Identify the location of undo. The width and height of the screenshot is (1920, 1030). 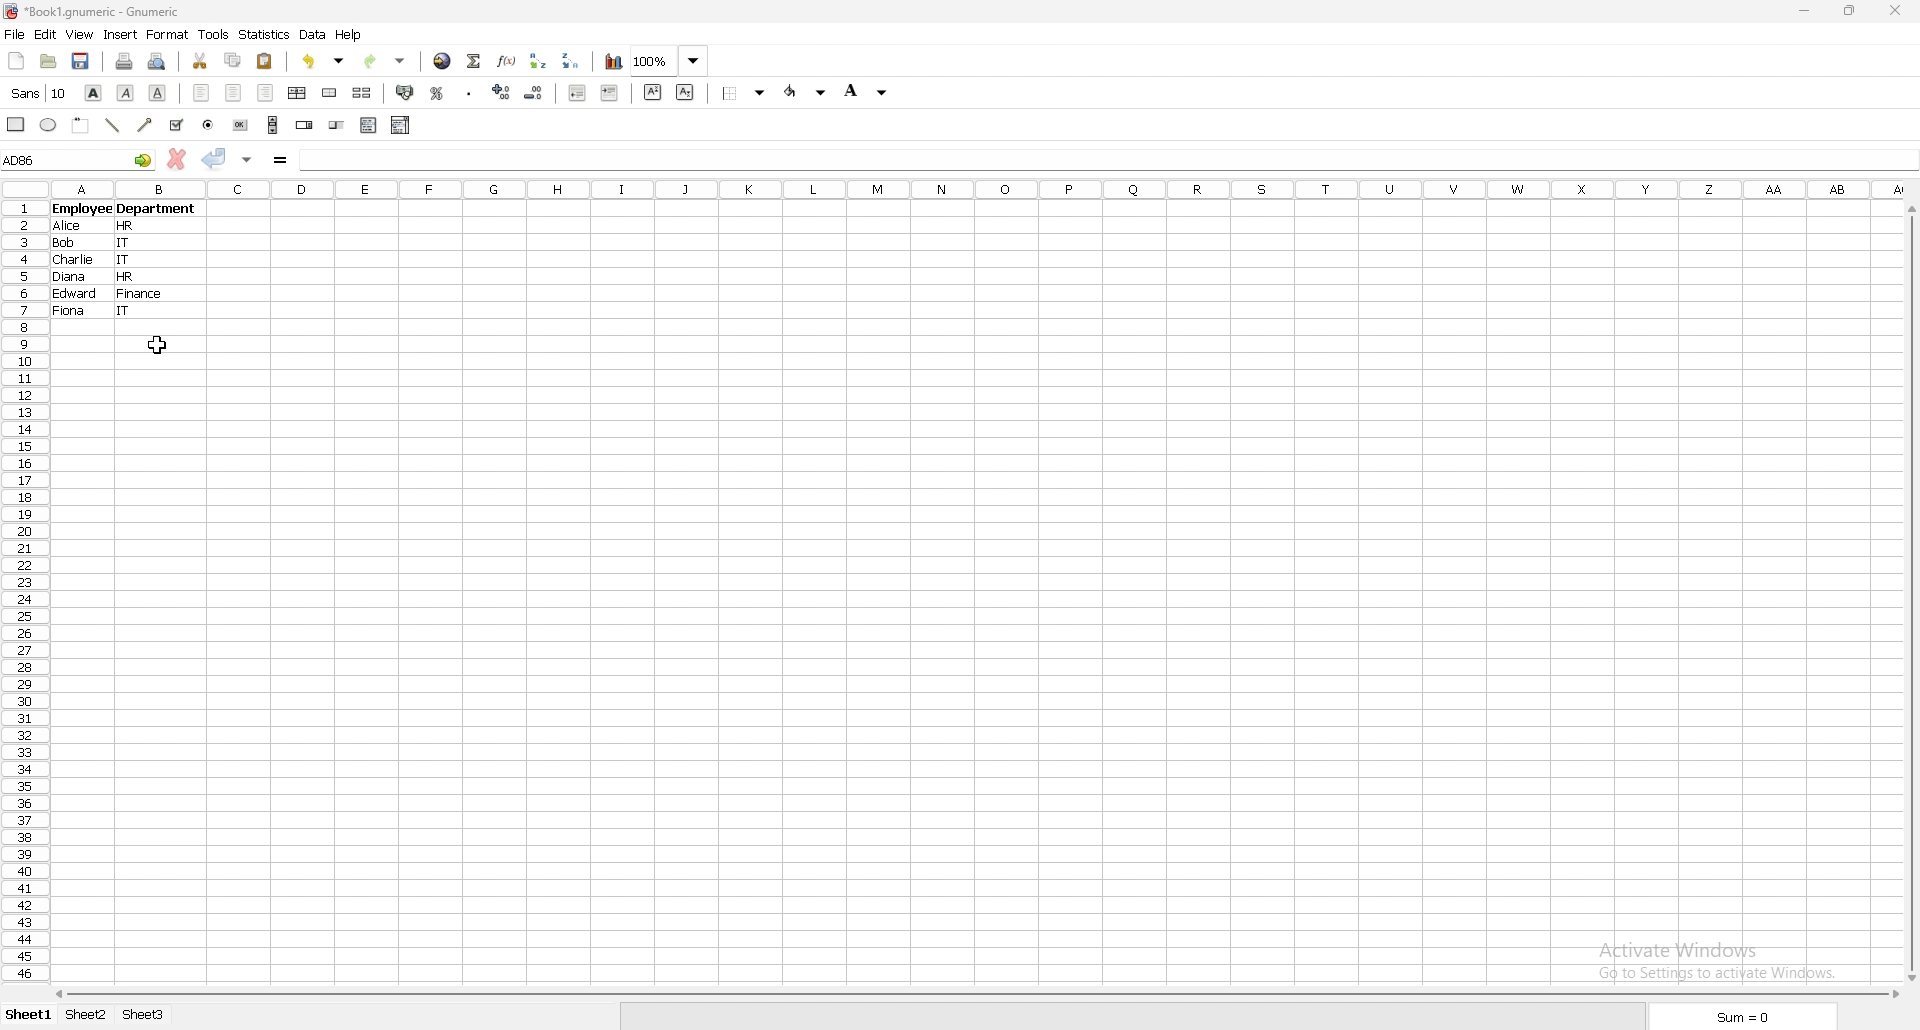
(322, 62).